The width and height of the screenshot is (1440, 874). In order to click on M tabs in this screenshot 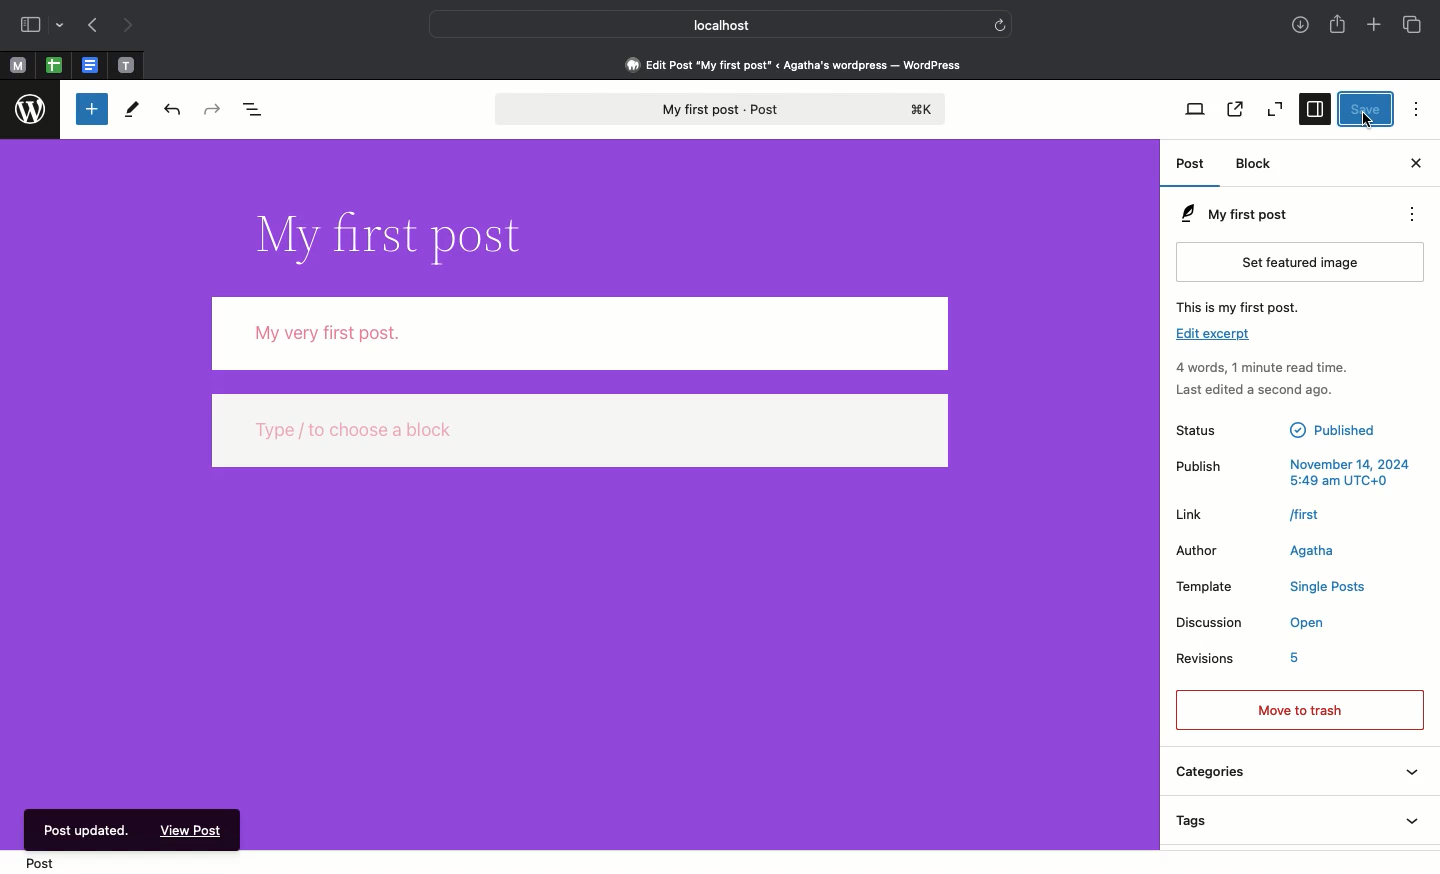, I will do `click(15, 64)`.